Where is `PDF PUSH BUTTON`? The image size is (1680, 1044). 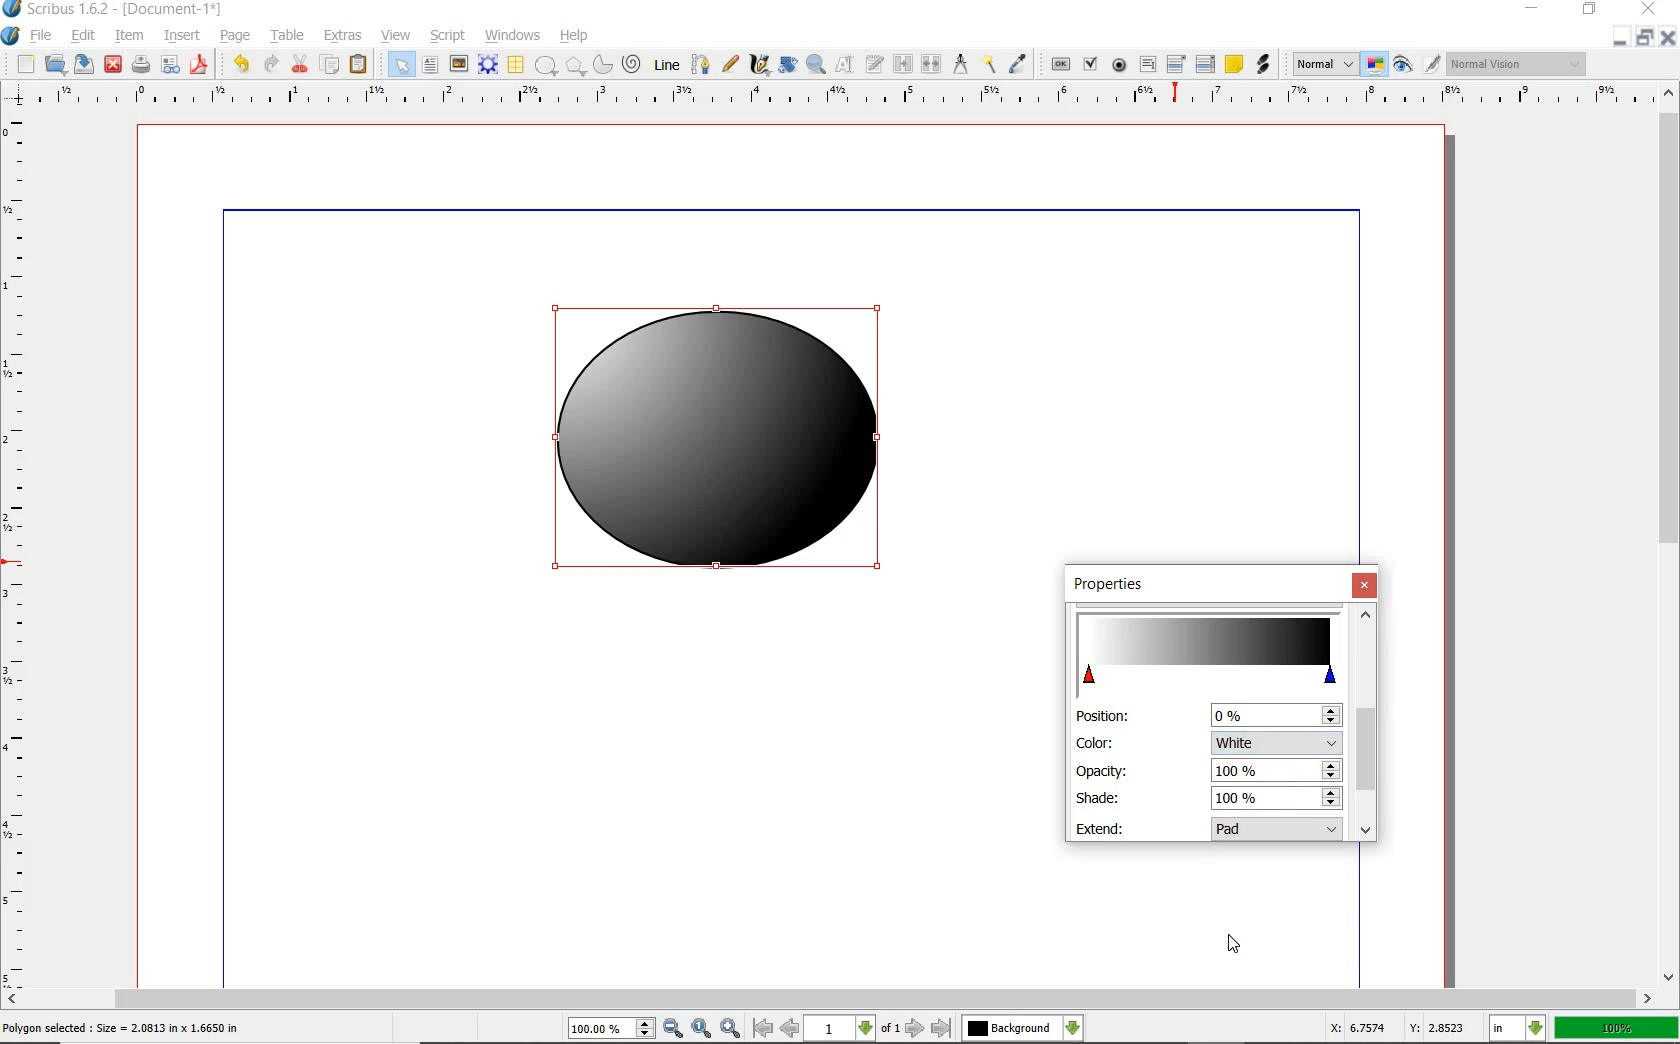
PDF PUSH BUTTON is located at coordinates (1059, 65).